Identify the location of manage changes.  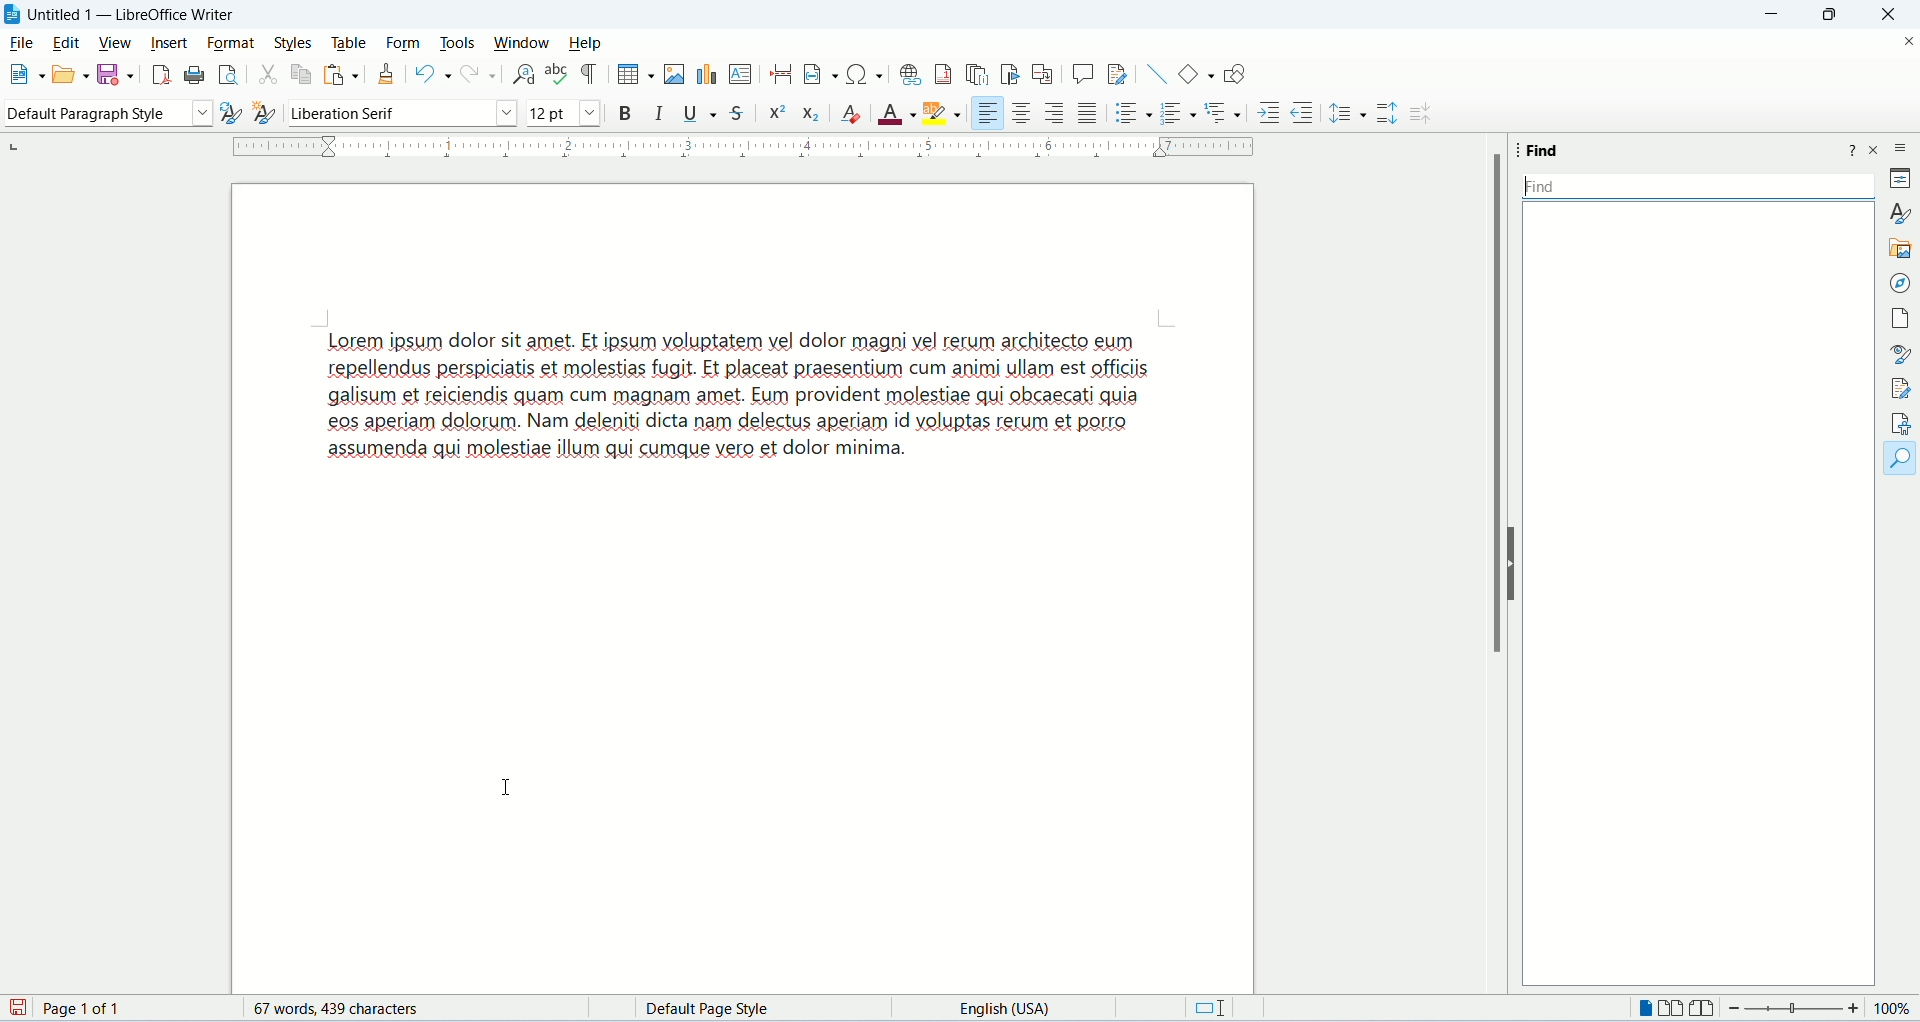
(1902, 391).